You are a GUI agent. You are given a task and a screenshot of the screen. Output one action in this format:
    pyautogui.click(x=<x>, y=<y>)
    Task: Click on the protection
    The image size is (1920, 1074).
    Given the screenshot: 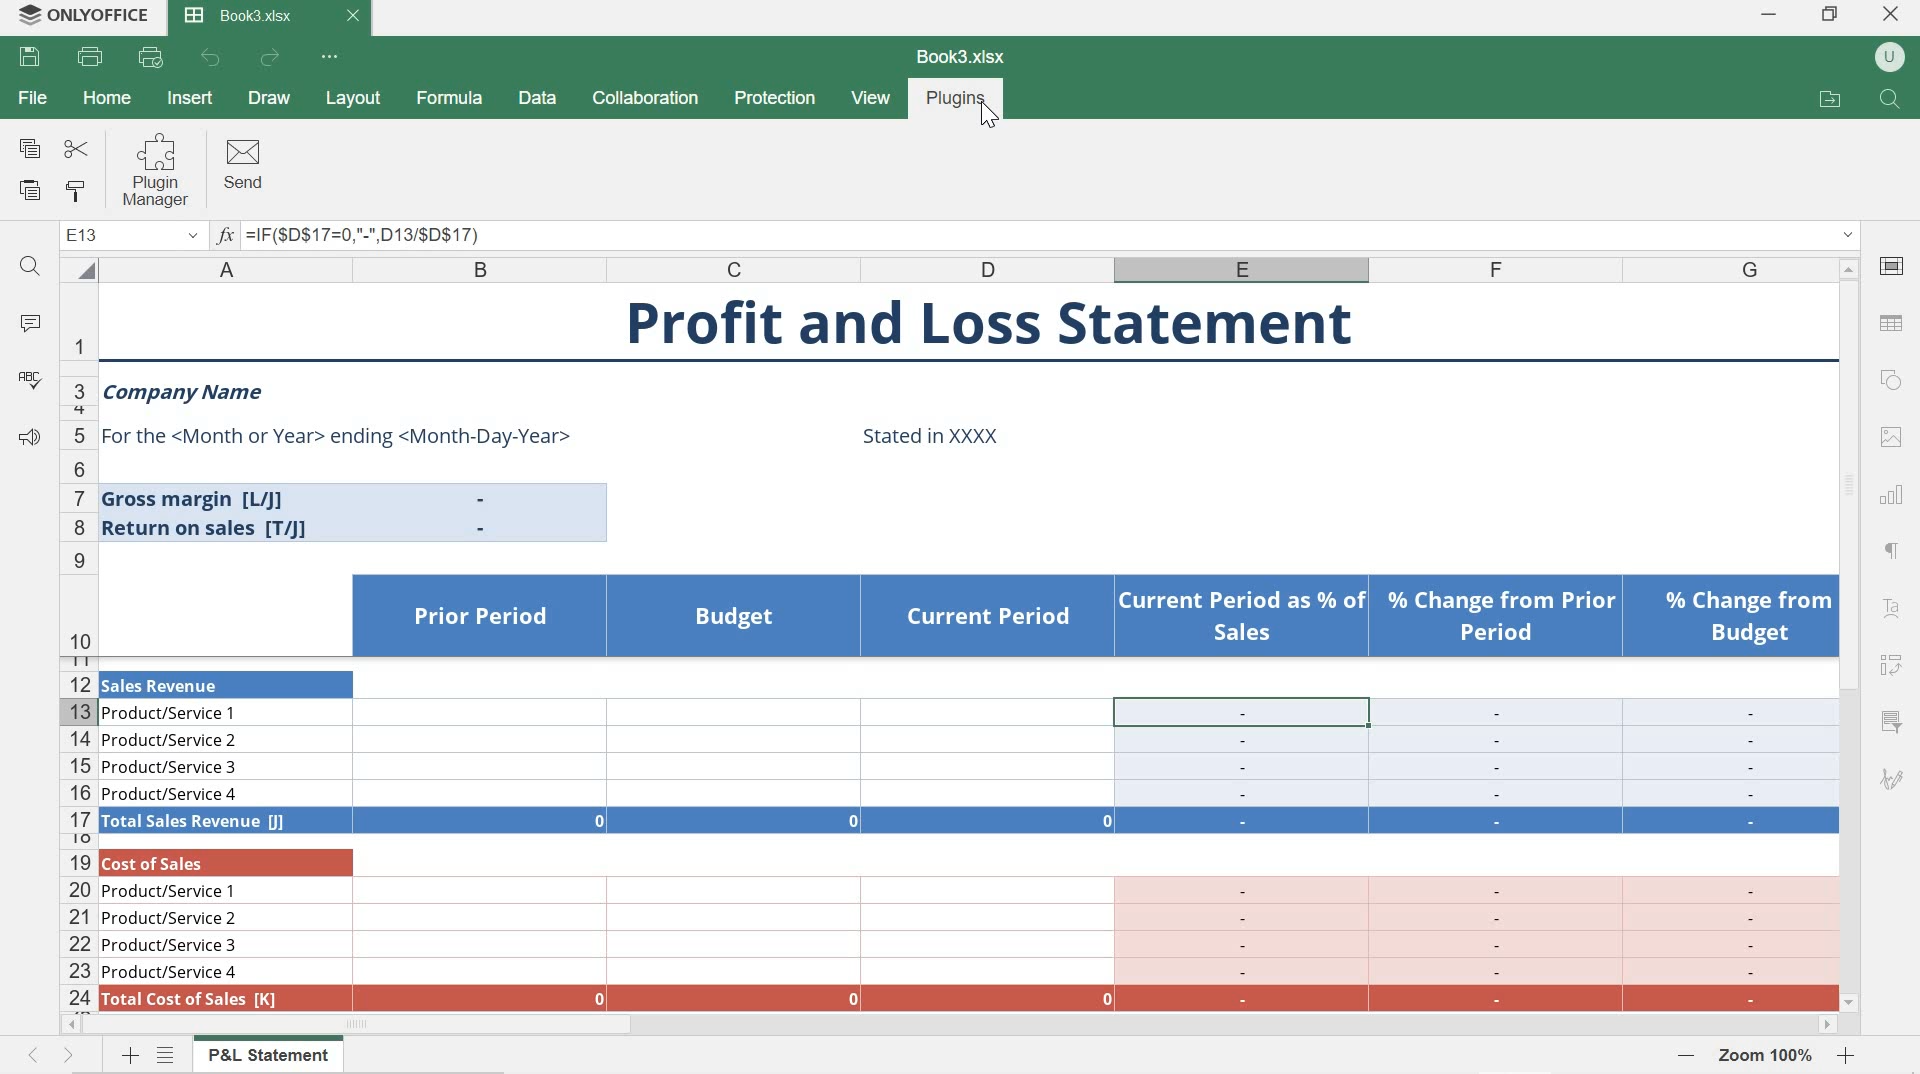 What is the action you would take?
    pyautogui.click(x=773, y=100)
    